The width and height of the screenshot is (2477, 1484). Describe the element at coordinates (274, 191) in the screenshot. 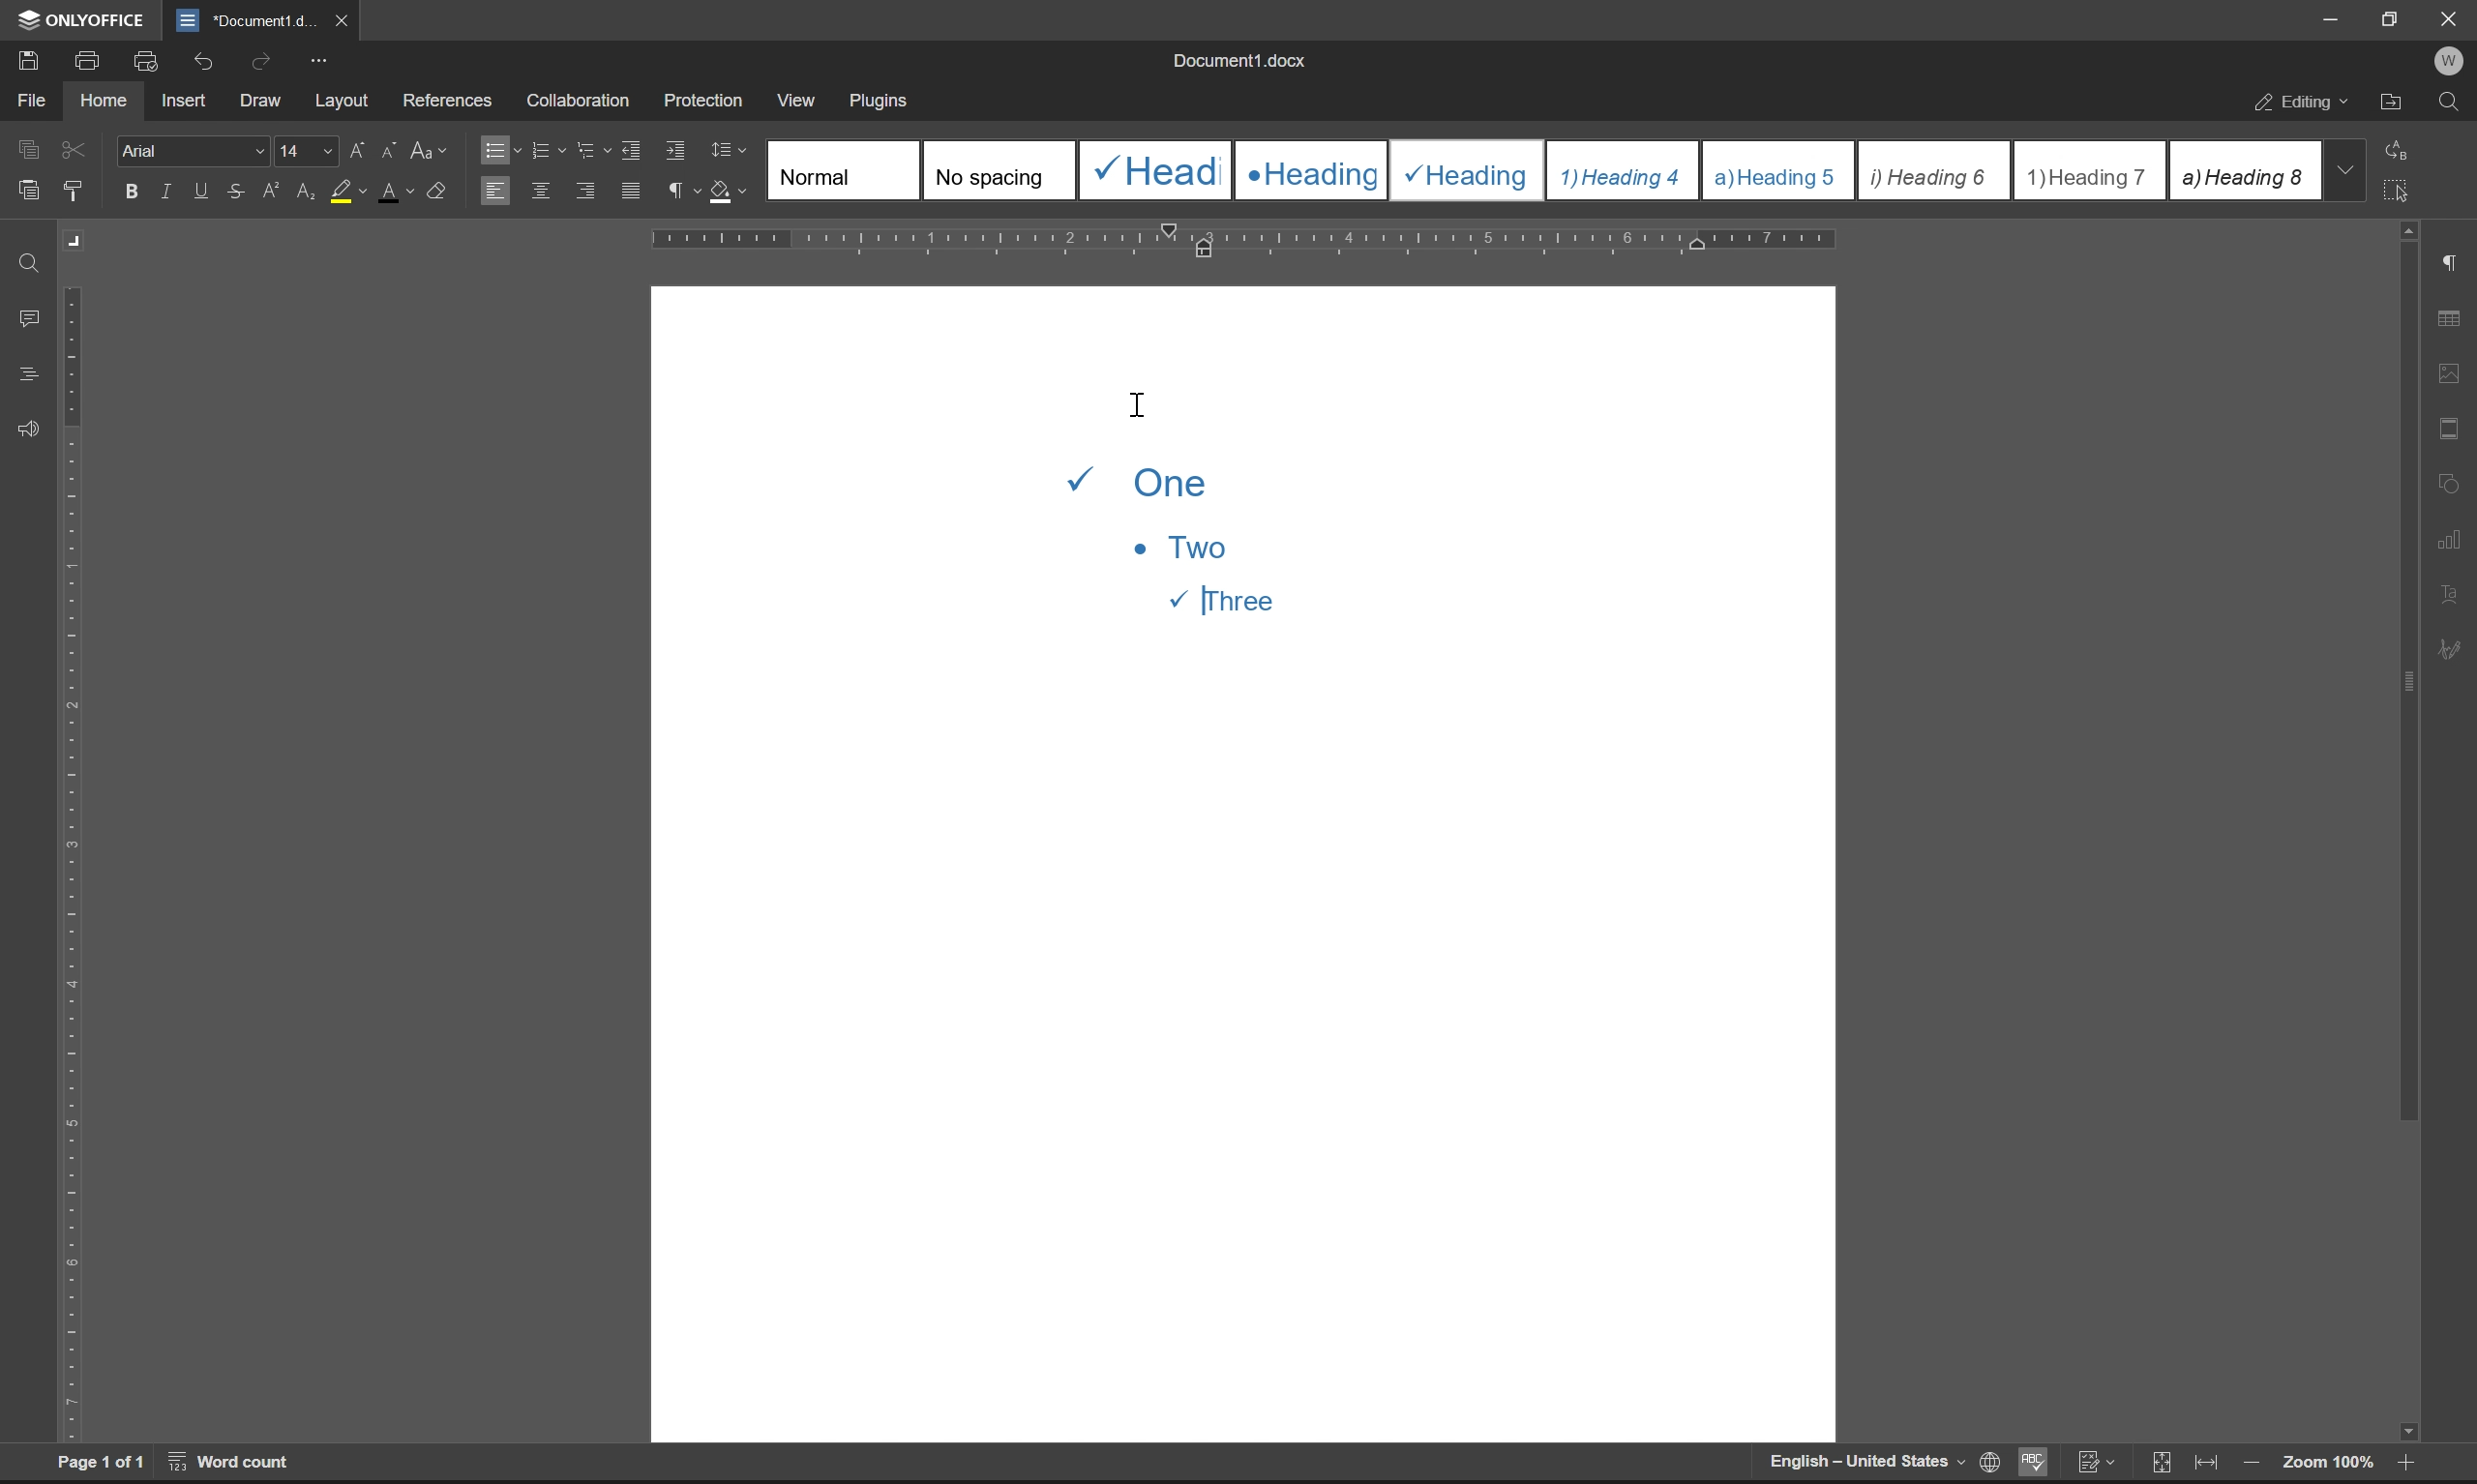

I see `superscript` at that location.